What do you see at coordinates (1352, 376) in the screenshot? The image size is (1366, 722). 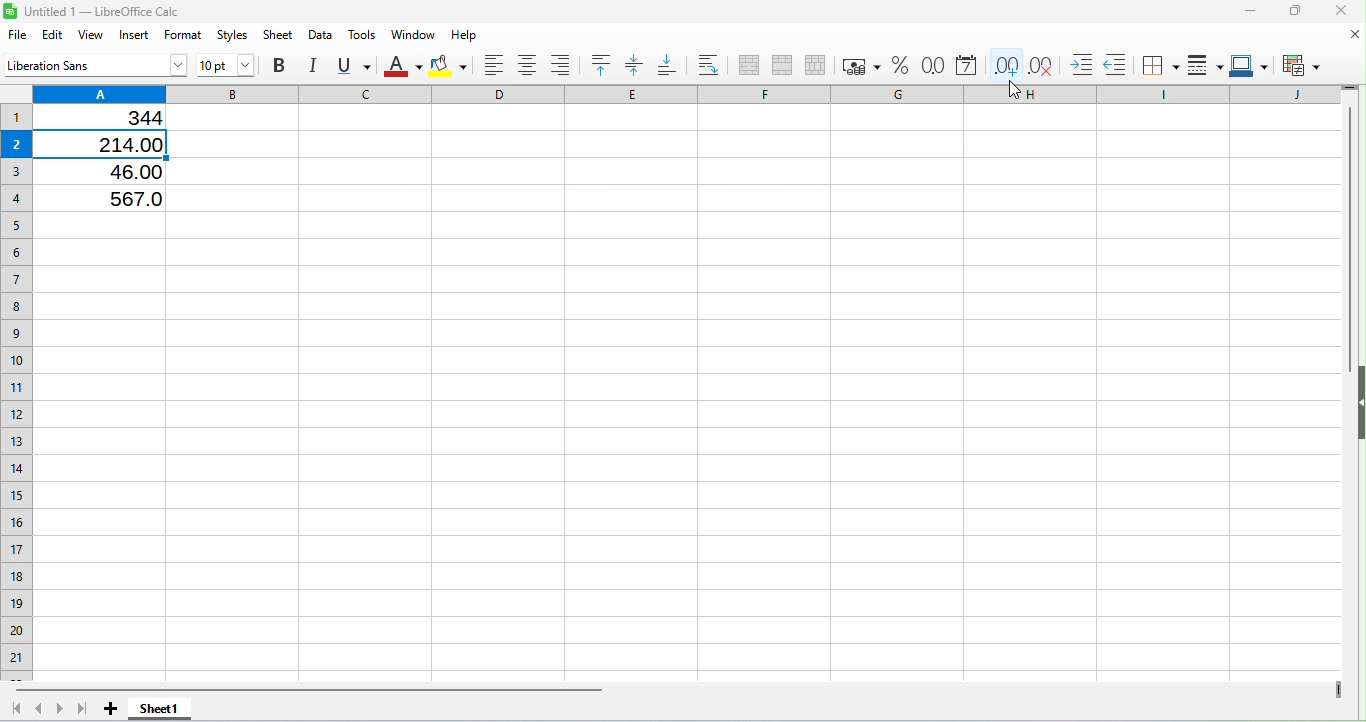 I see `Scroll bar` at bounding box center [1352, 376].